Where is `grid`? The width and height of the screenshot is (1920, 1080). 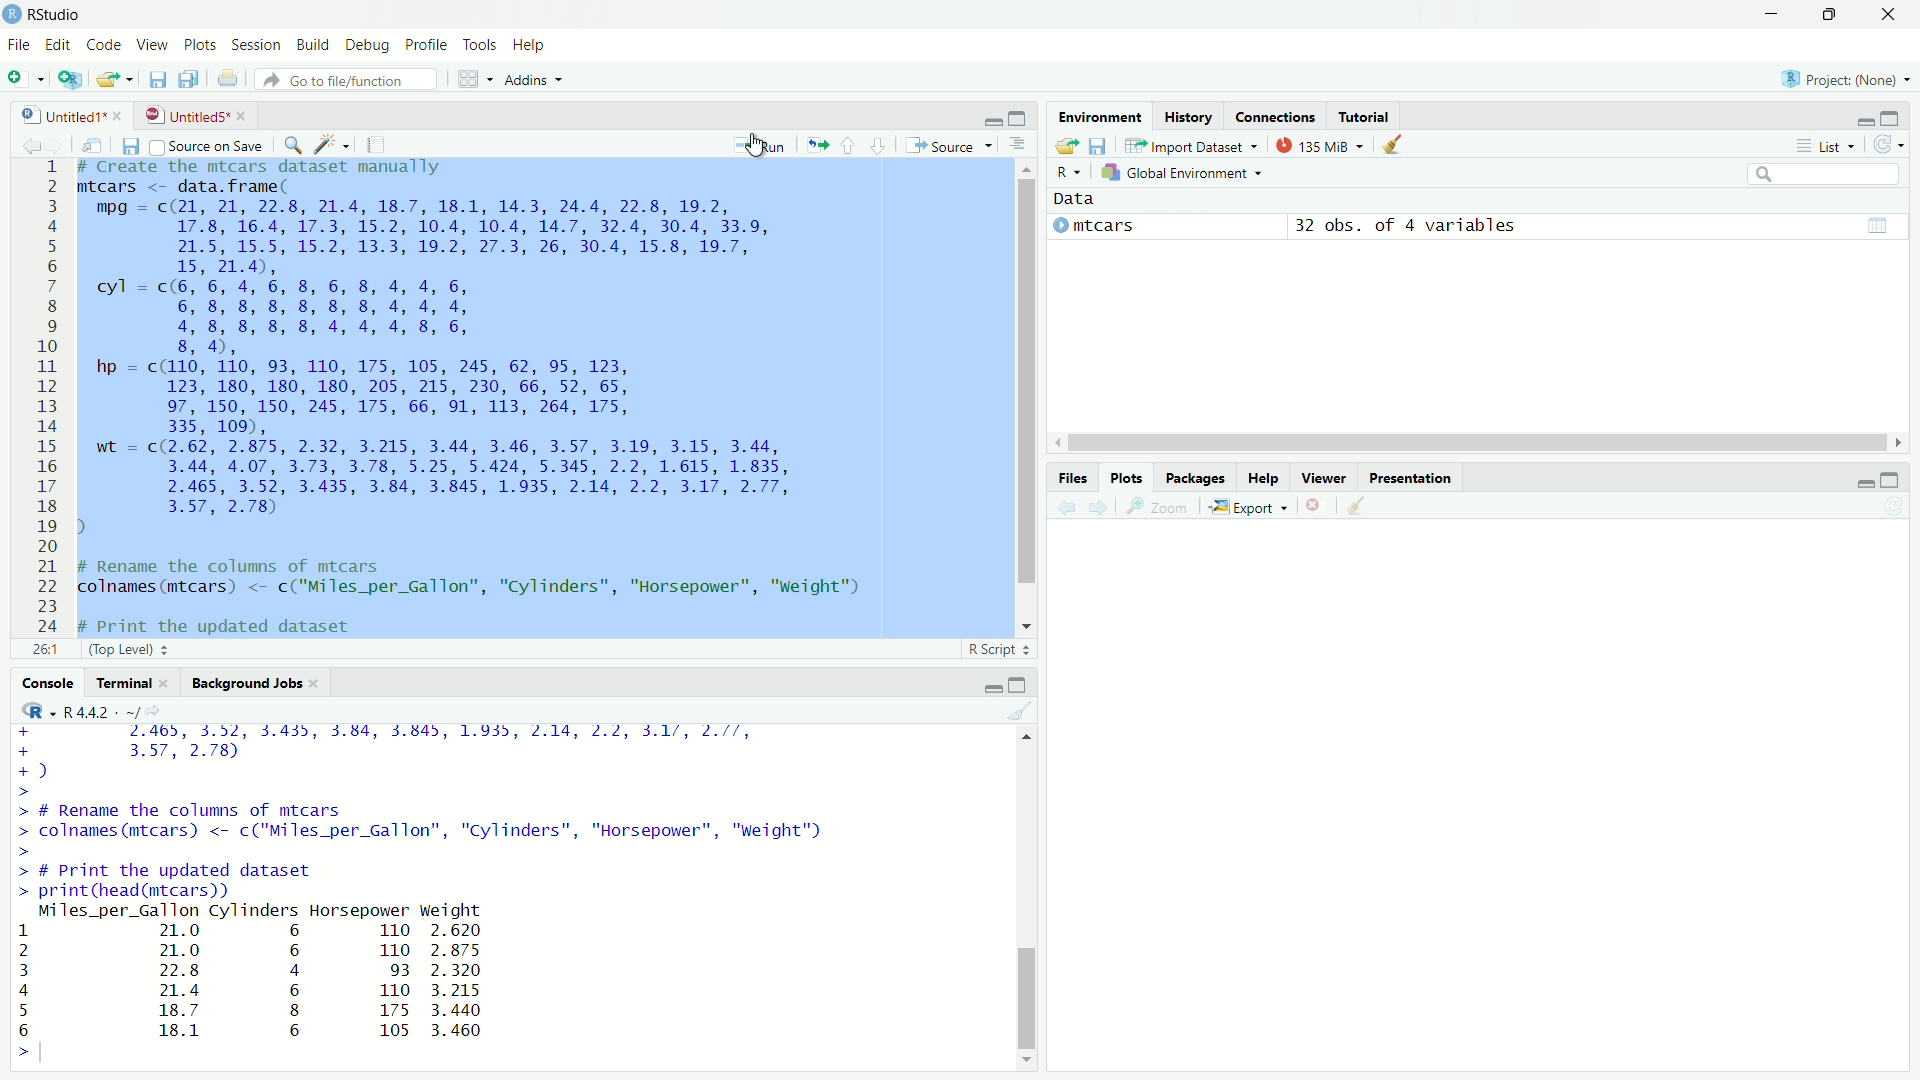 grid is located at coordinates (476, 79).